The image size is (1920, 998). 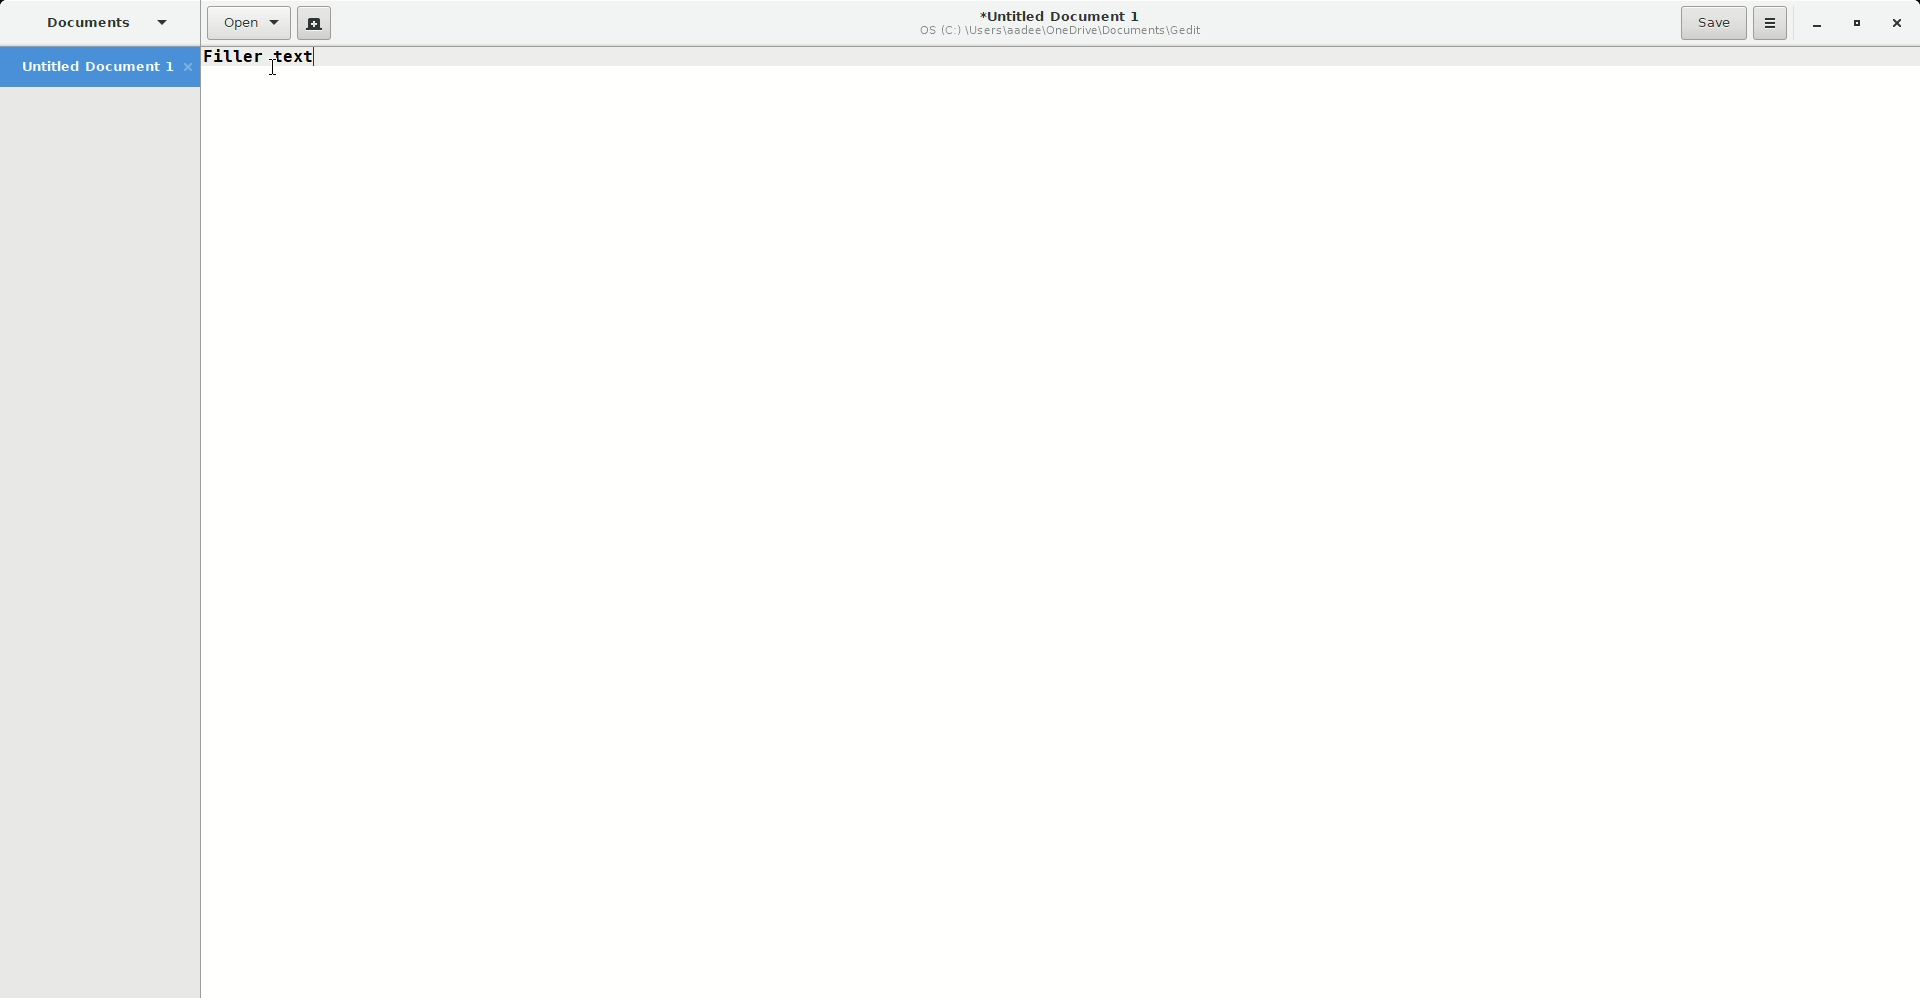 I want to click on Options, so click(x=1771, y=23).